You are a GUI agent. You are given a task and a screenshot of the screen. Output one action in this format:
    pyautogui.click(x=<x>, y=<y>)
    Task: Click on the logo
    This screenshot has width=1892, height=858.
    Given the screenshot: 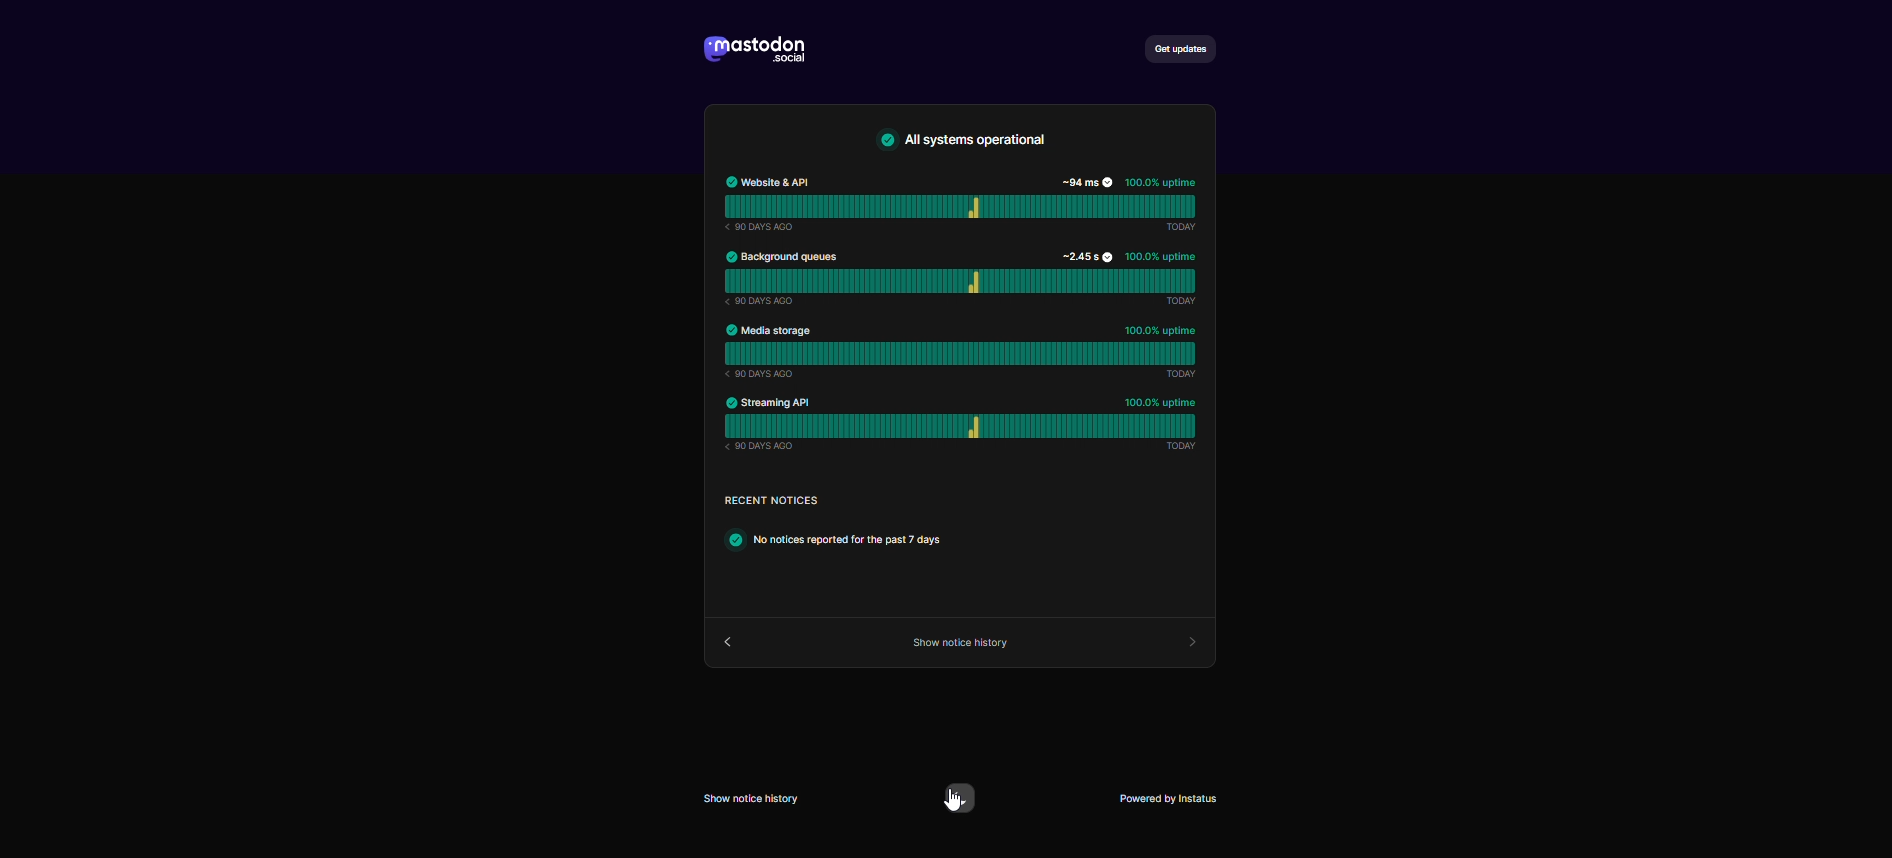 What is the action you would take?
    pyautogui.click(x=765, y=48)
    